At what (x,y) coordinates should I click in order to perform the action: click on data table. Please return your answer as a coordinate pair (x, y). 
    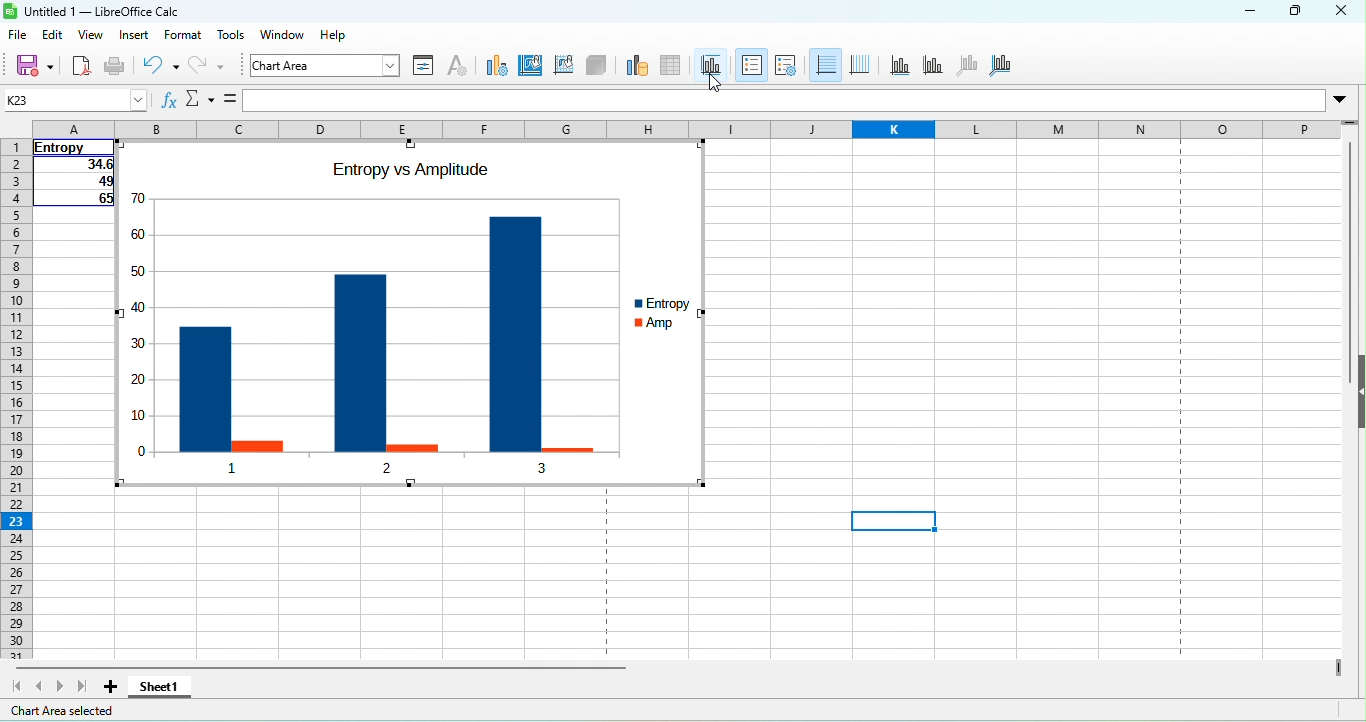
    Looking at the image, I should click on (674, 67).